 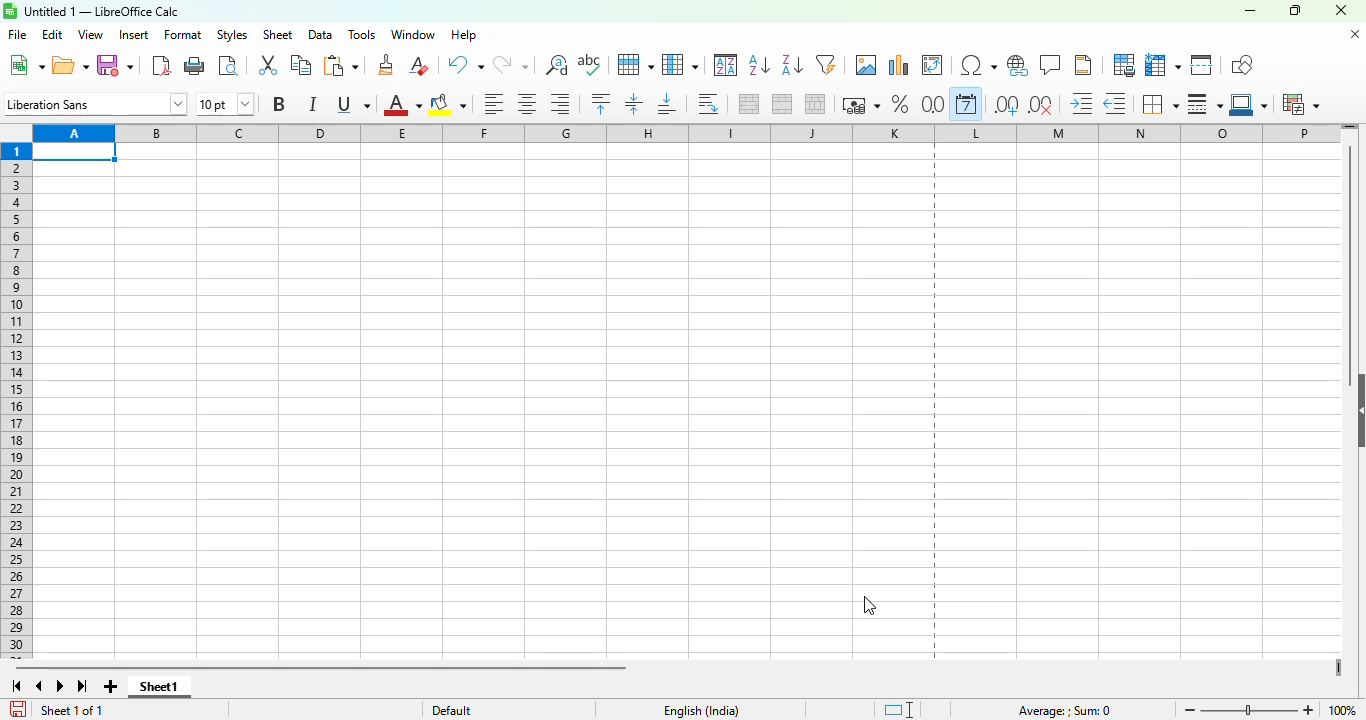 I want to click on show draw functions, so click(x=1241, y=66).